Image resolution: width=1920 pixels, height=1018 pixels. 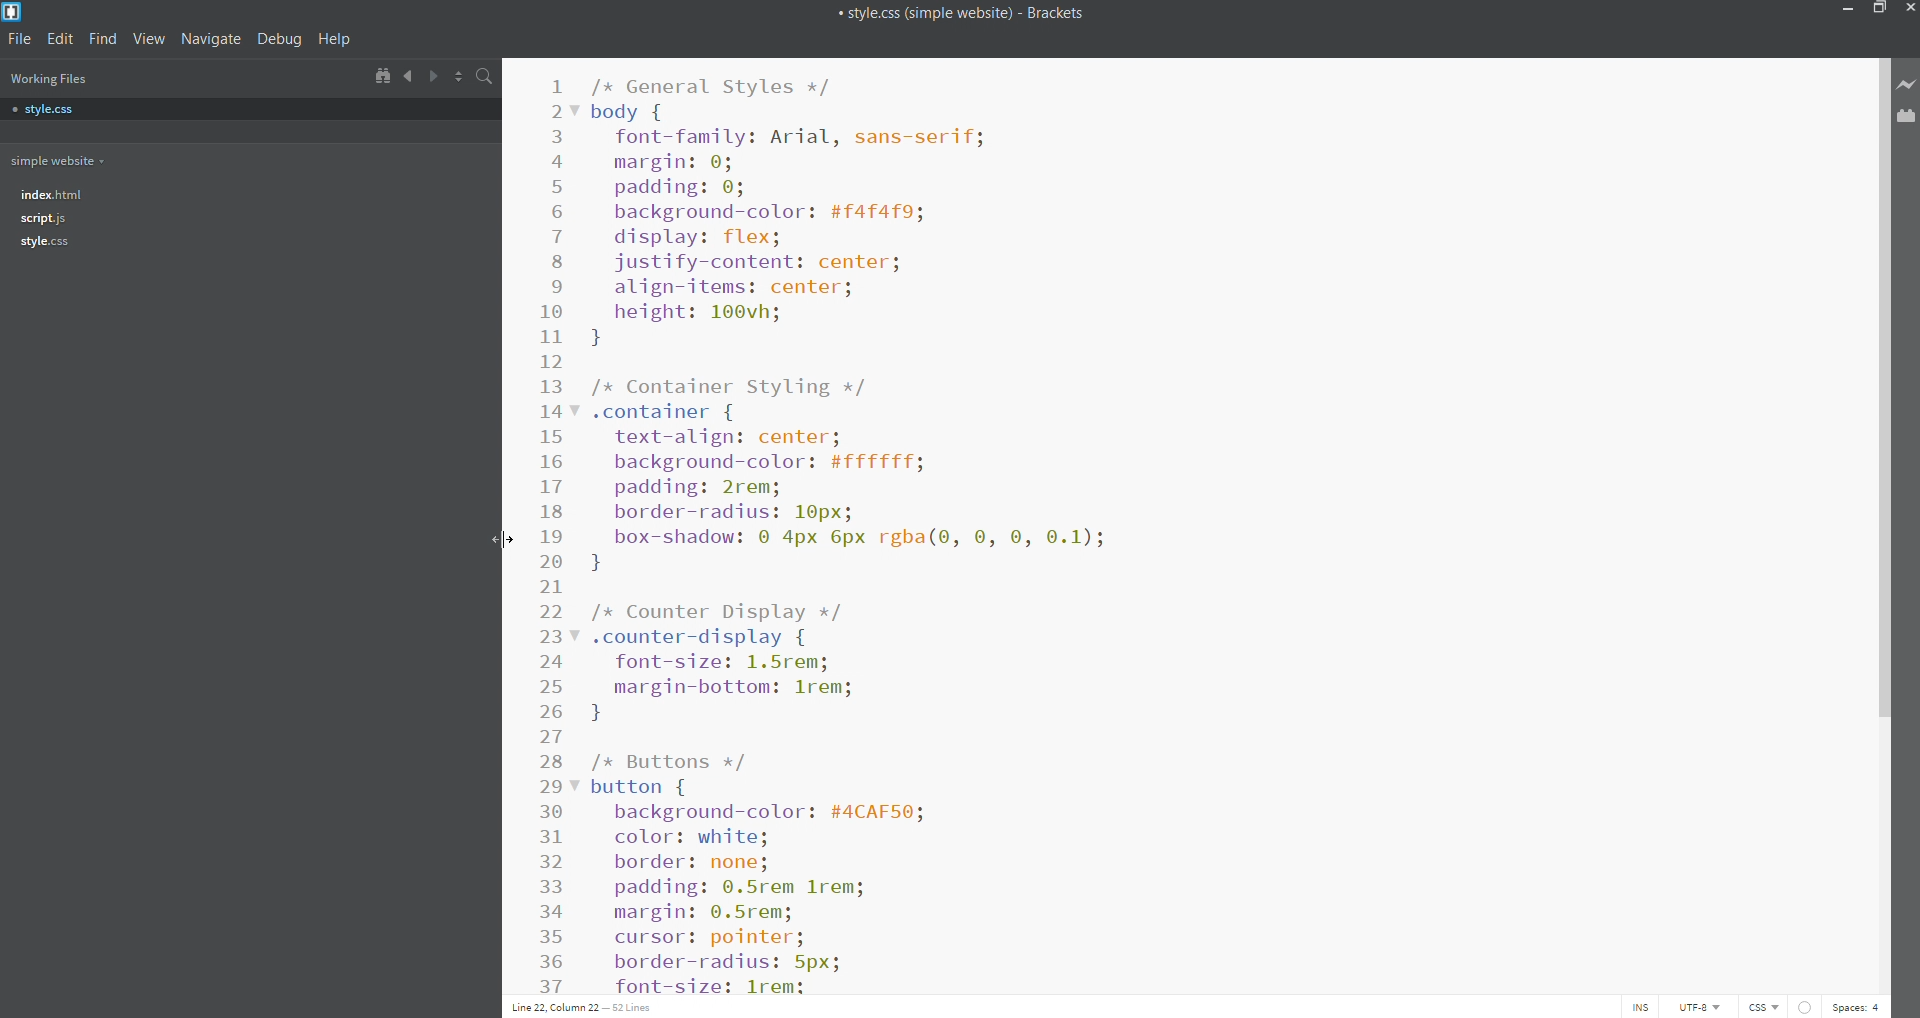 What do you see at coordinates (280, 39) in the screenshot?
I see `debug` at bounding box center [280, 39].